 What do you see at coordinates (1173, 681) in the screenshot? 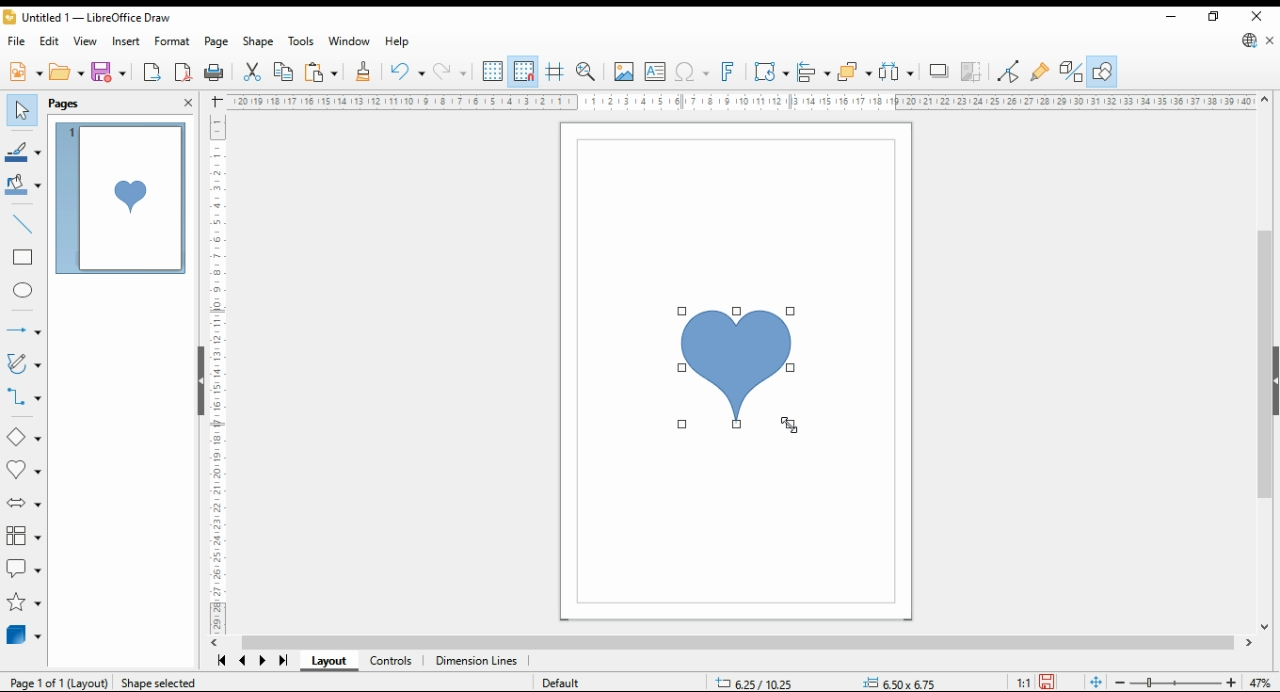
I see `zoom slider` at bounding box center [1173, 681].